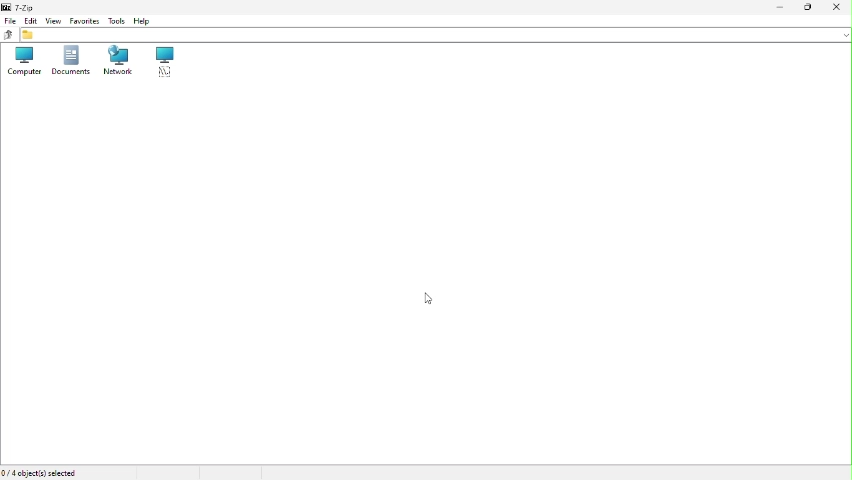 This screenshot has height=480, width=852. I want to click on Network, so click(118, 62).